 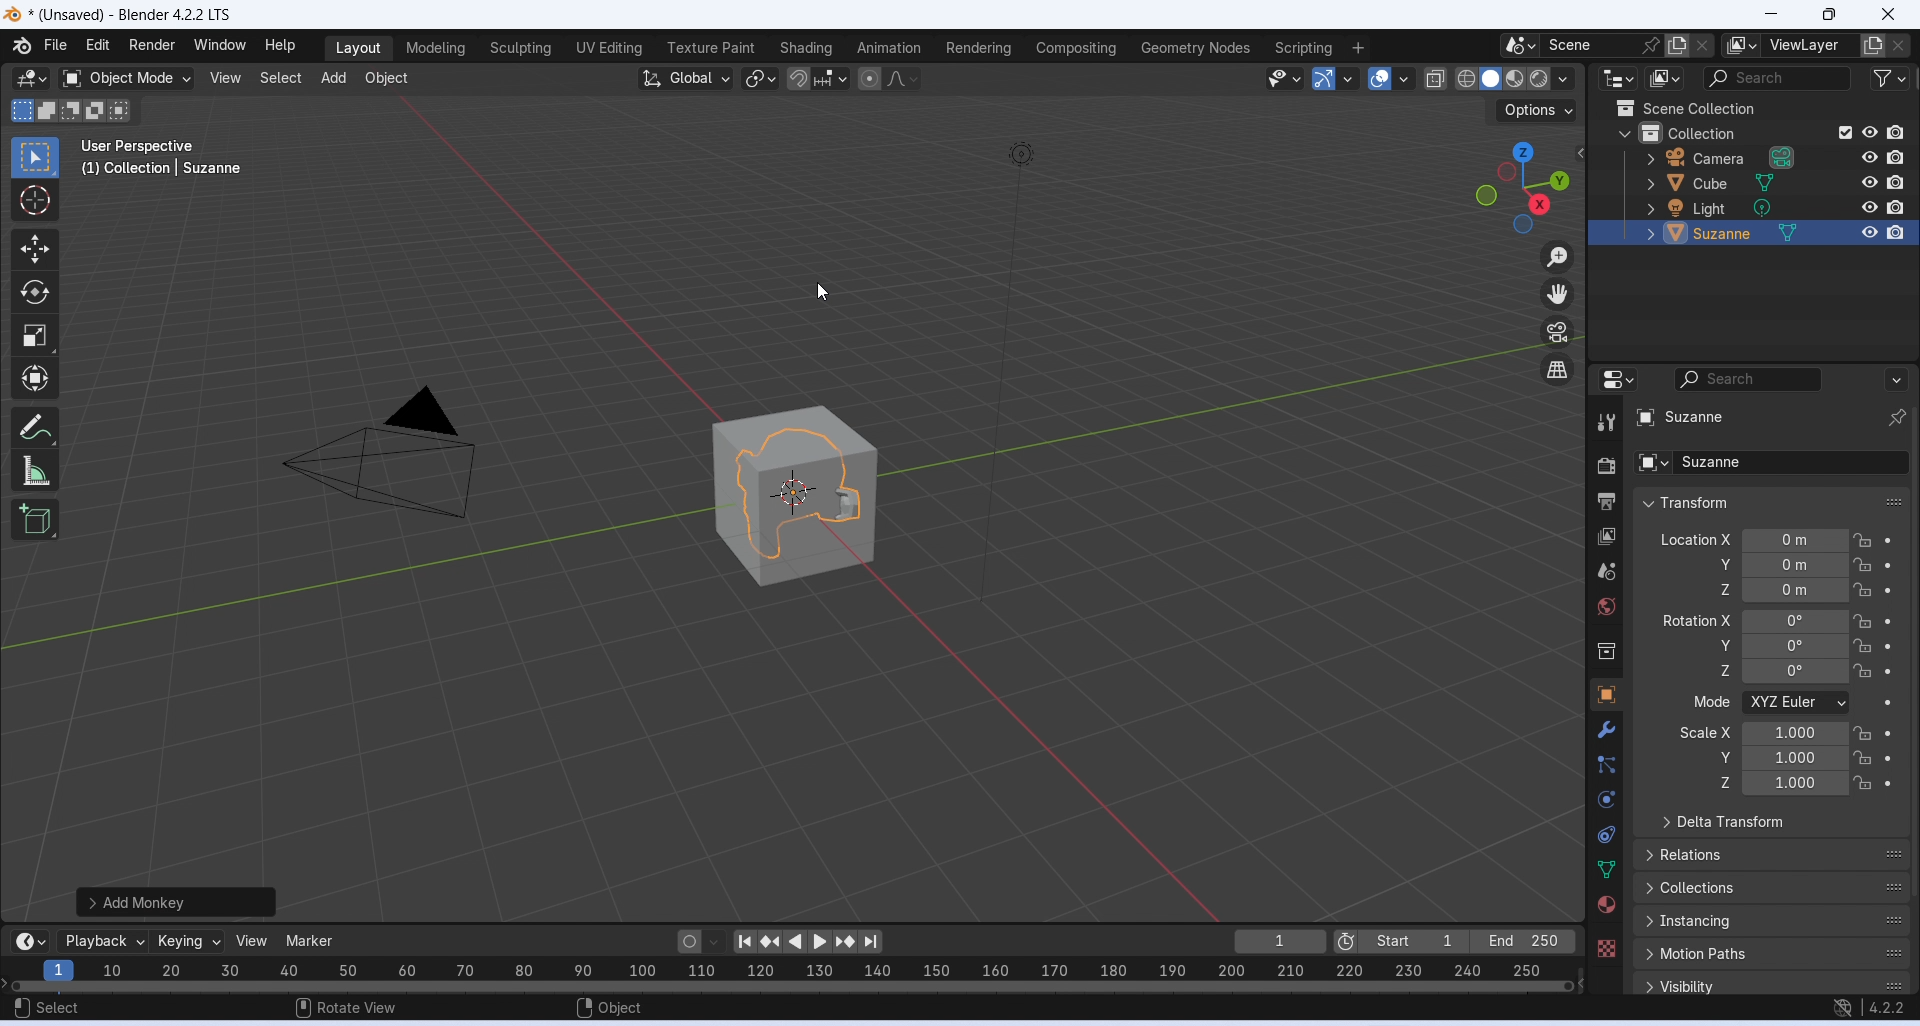 What do you see at coordinates (54, 45) in the screenshot?
I see `File` at bounding box center [54, 45].